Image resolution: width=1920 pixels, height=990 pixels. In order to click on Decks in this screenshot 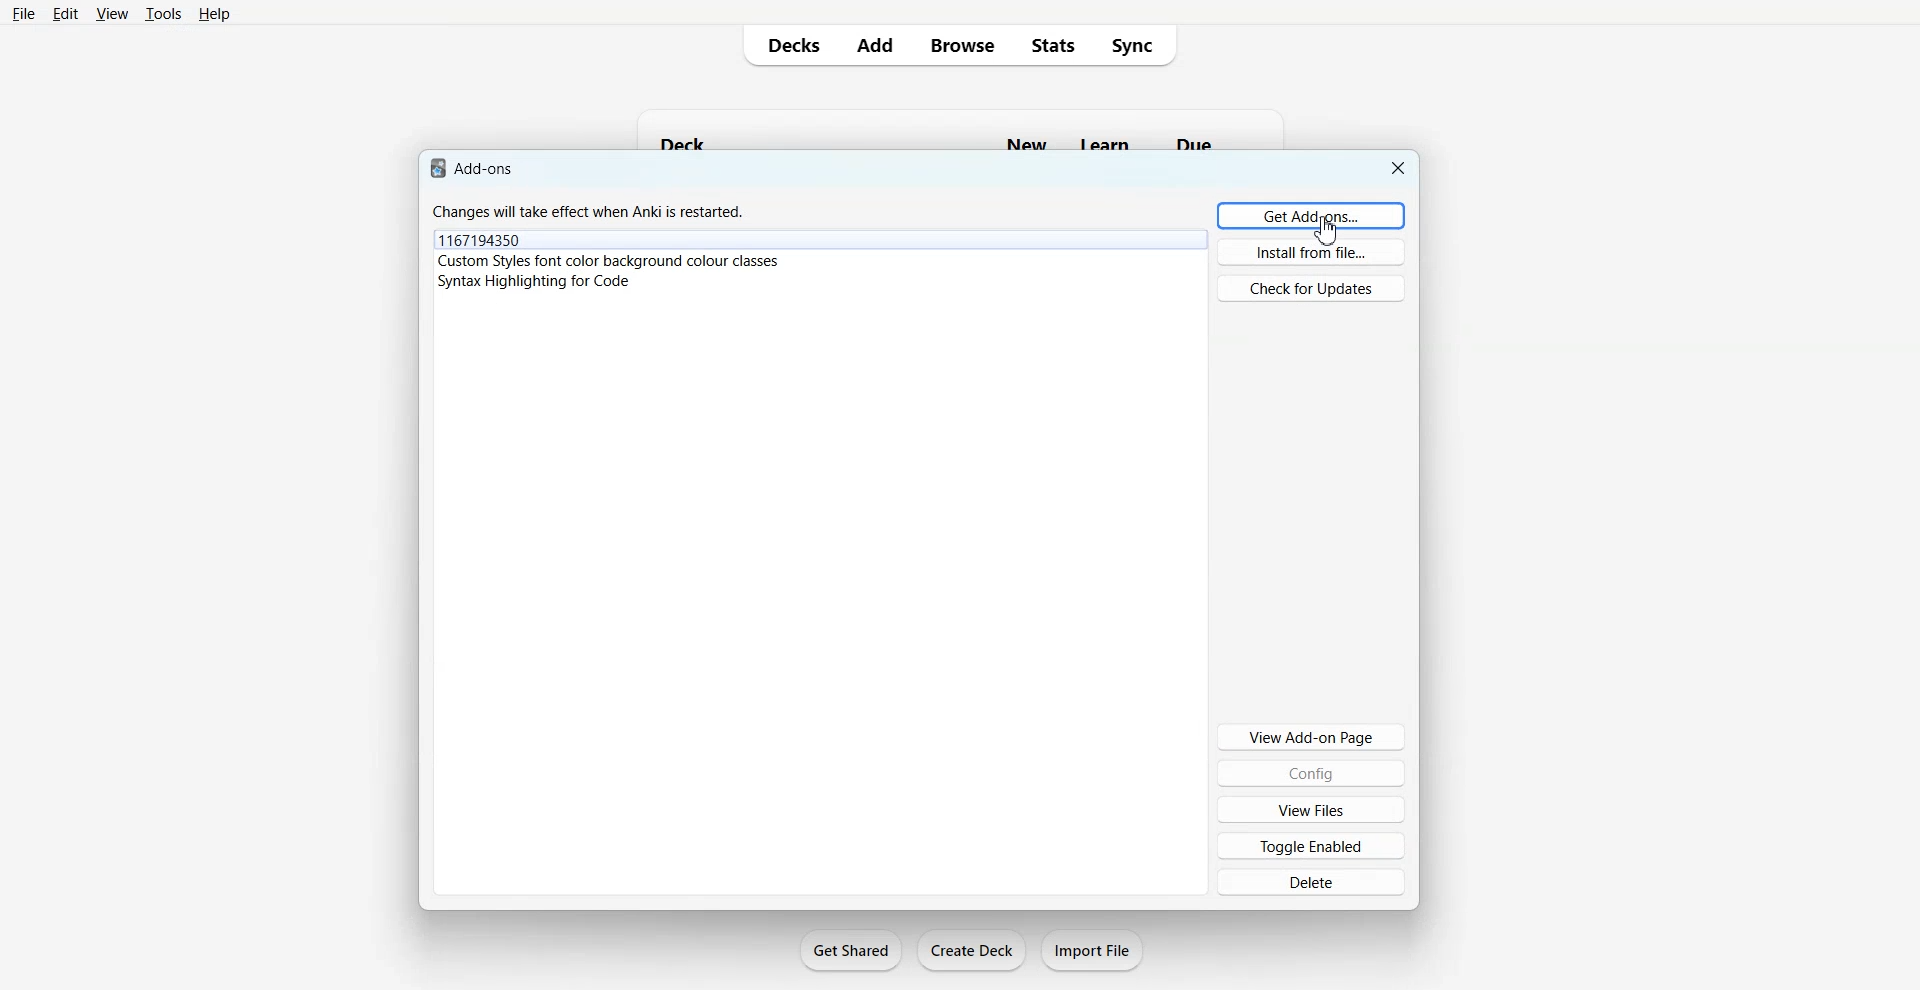, I will do `click(785, 45)`.